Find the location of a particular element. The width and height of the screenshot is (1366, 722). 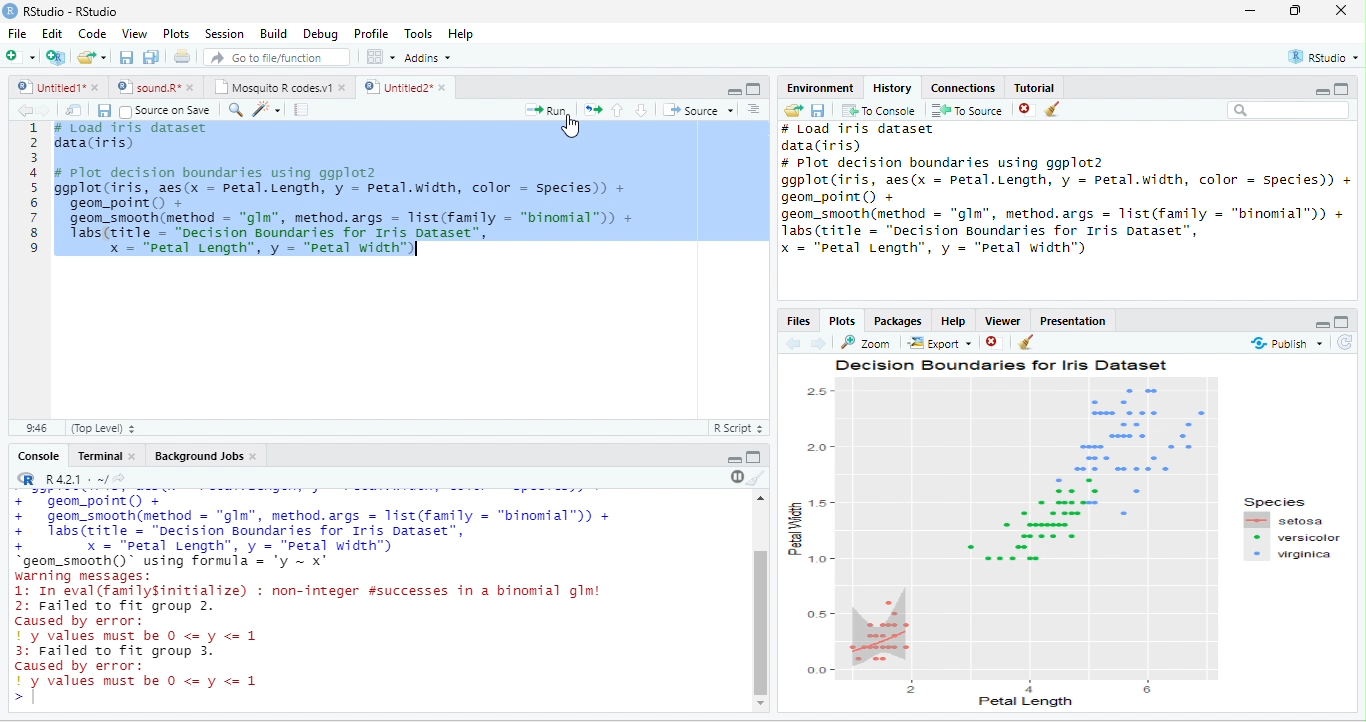

# Plot decision boundaries using ggplot2
ggplot(iris, aes(x = petal.Length, y = petal.width, color = Species) +
geom_point() + is located at coordinates (1065, 180).